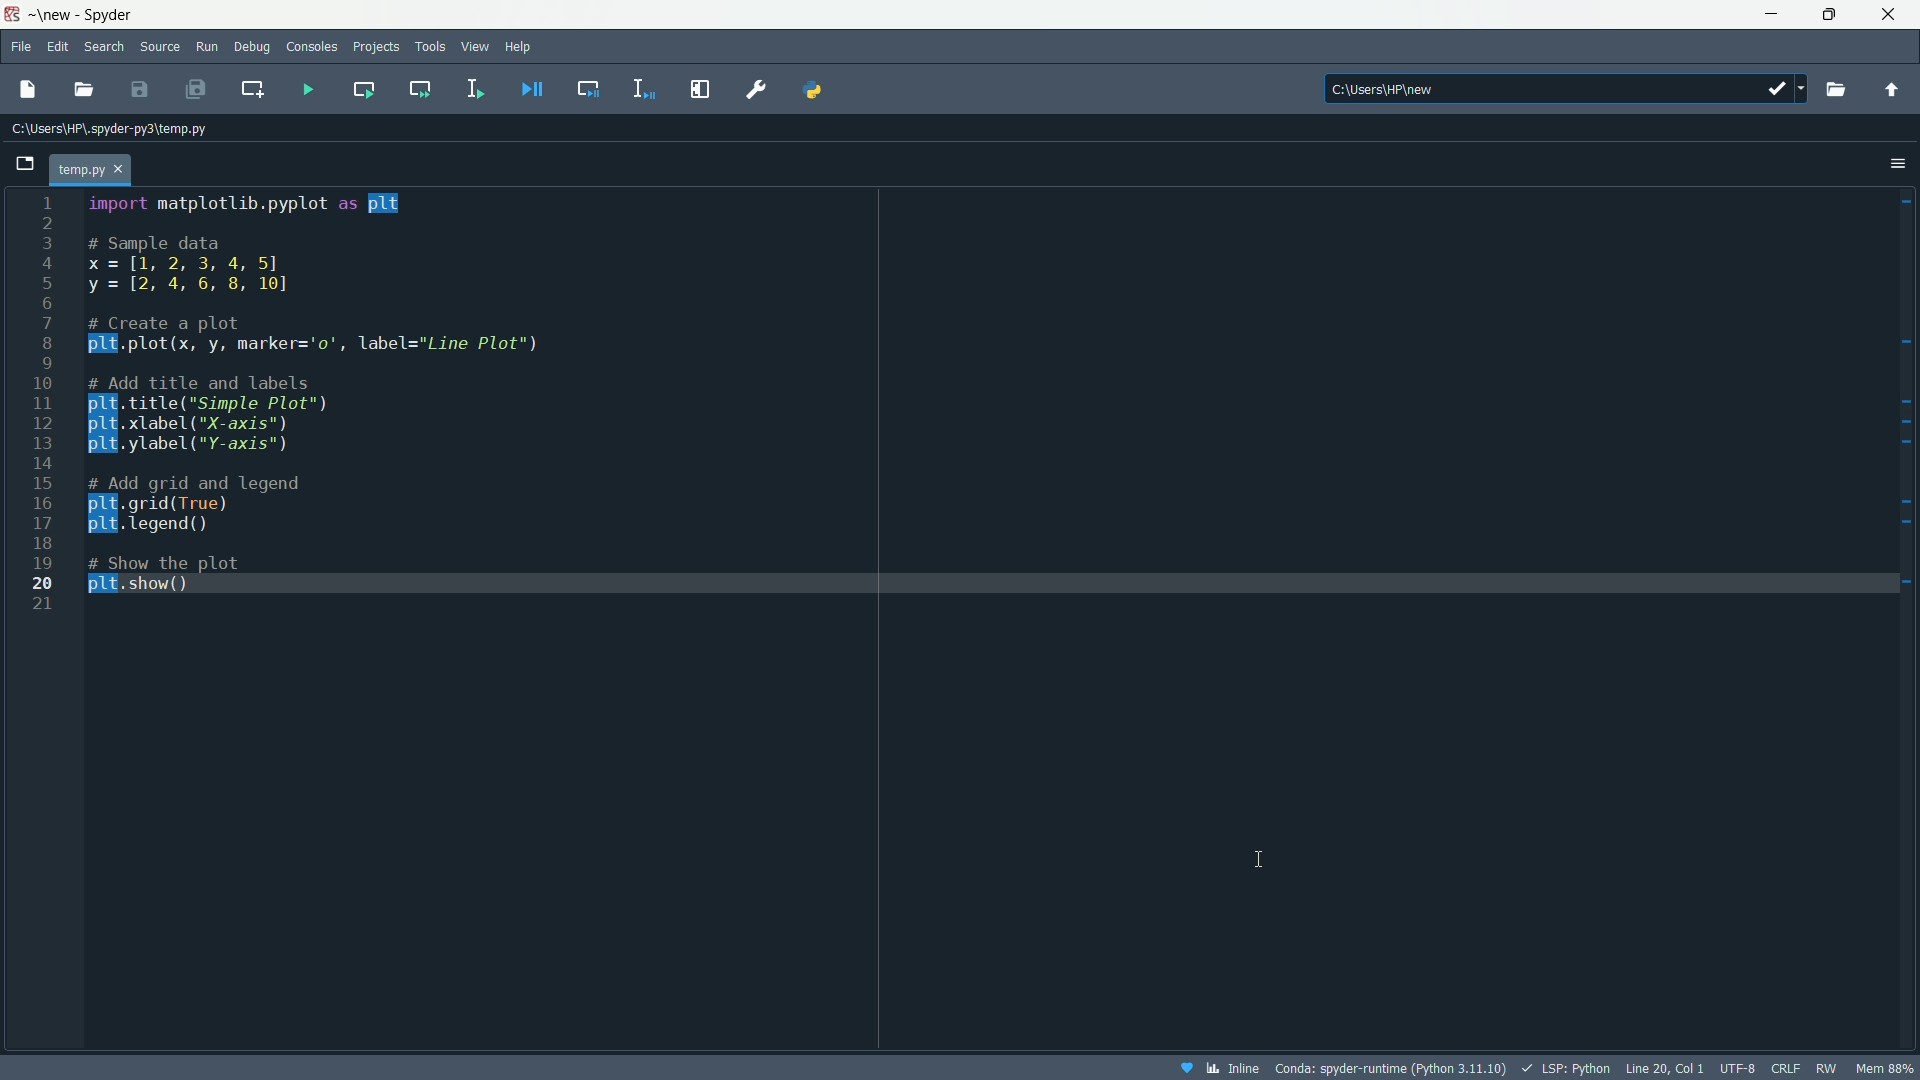 The image size is (1920, 1080). What do you see at coordinates (1268, 856) in the screenshot?
I see `cursor` at bounding box center [1268, 856].